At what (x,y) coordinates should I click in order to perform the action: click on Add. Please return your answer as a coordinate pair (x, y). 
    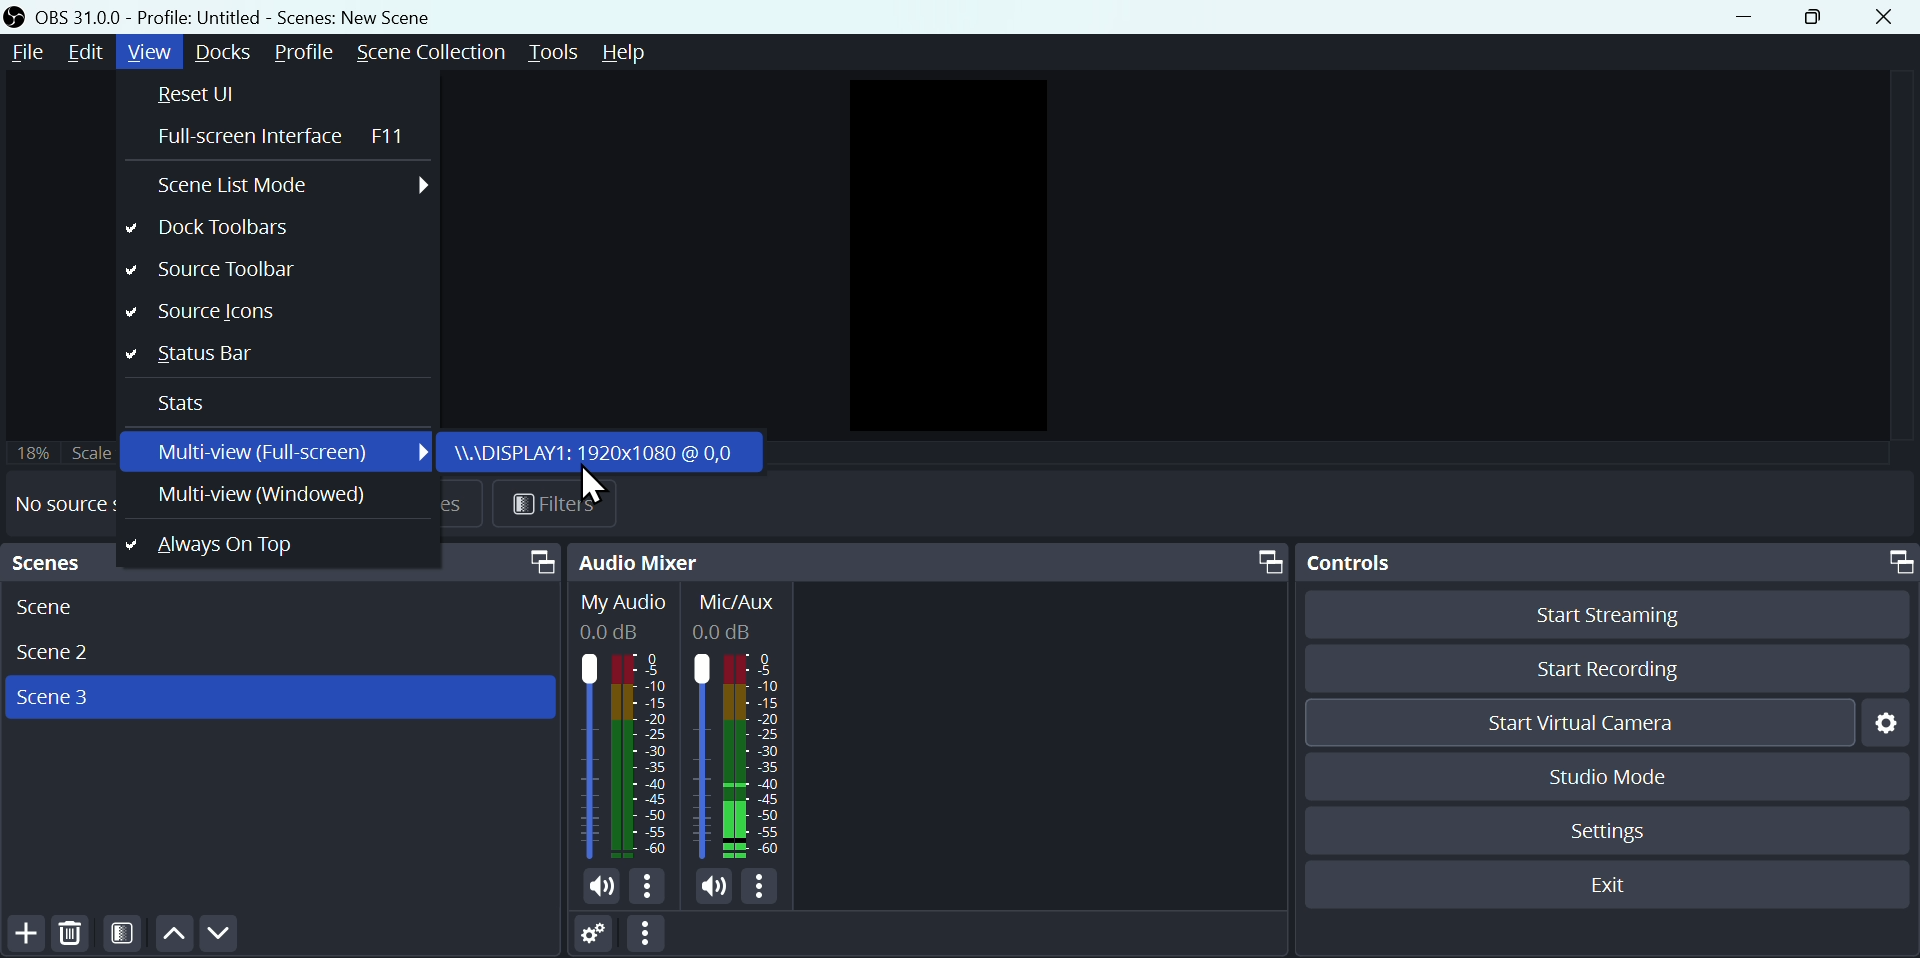
    Looking at the image, I should click on (22, 937).